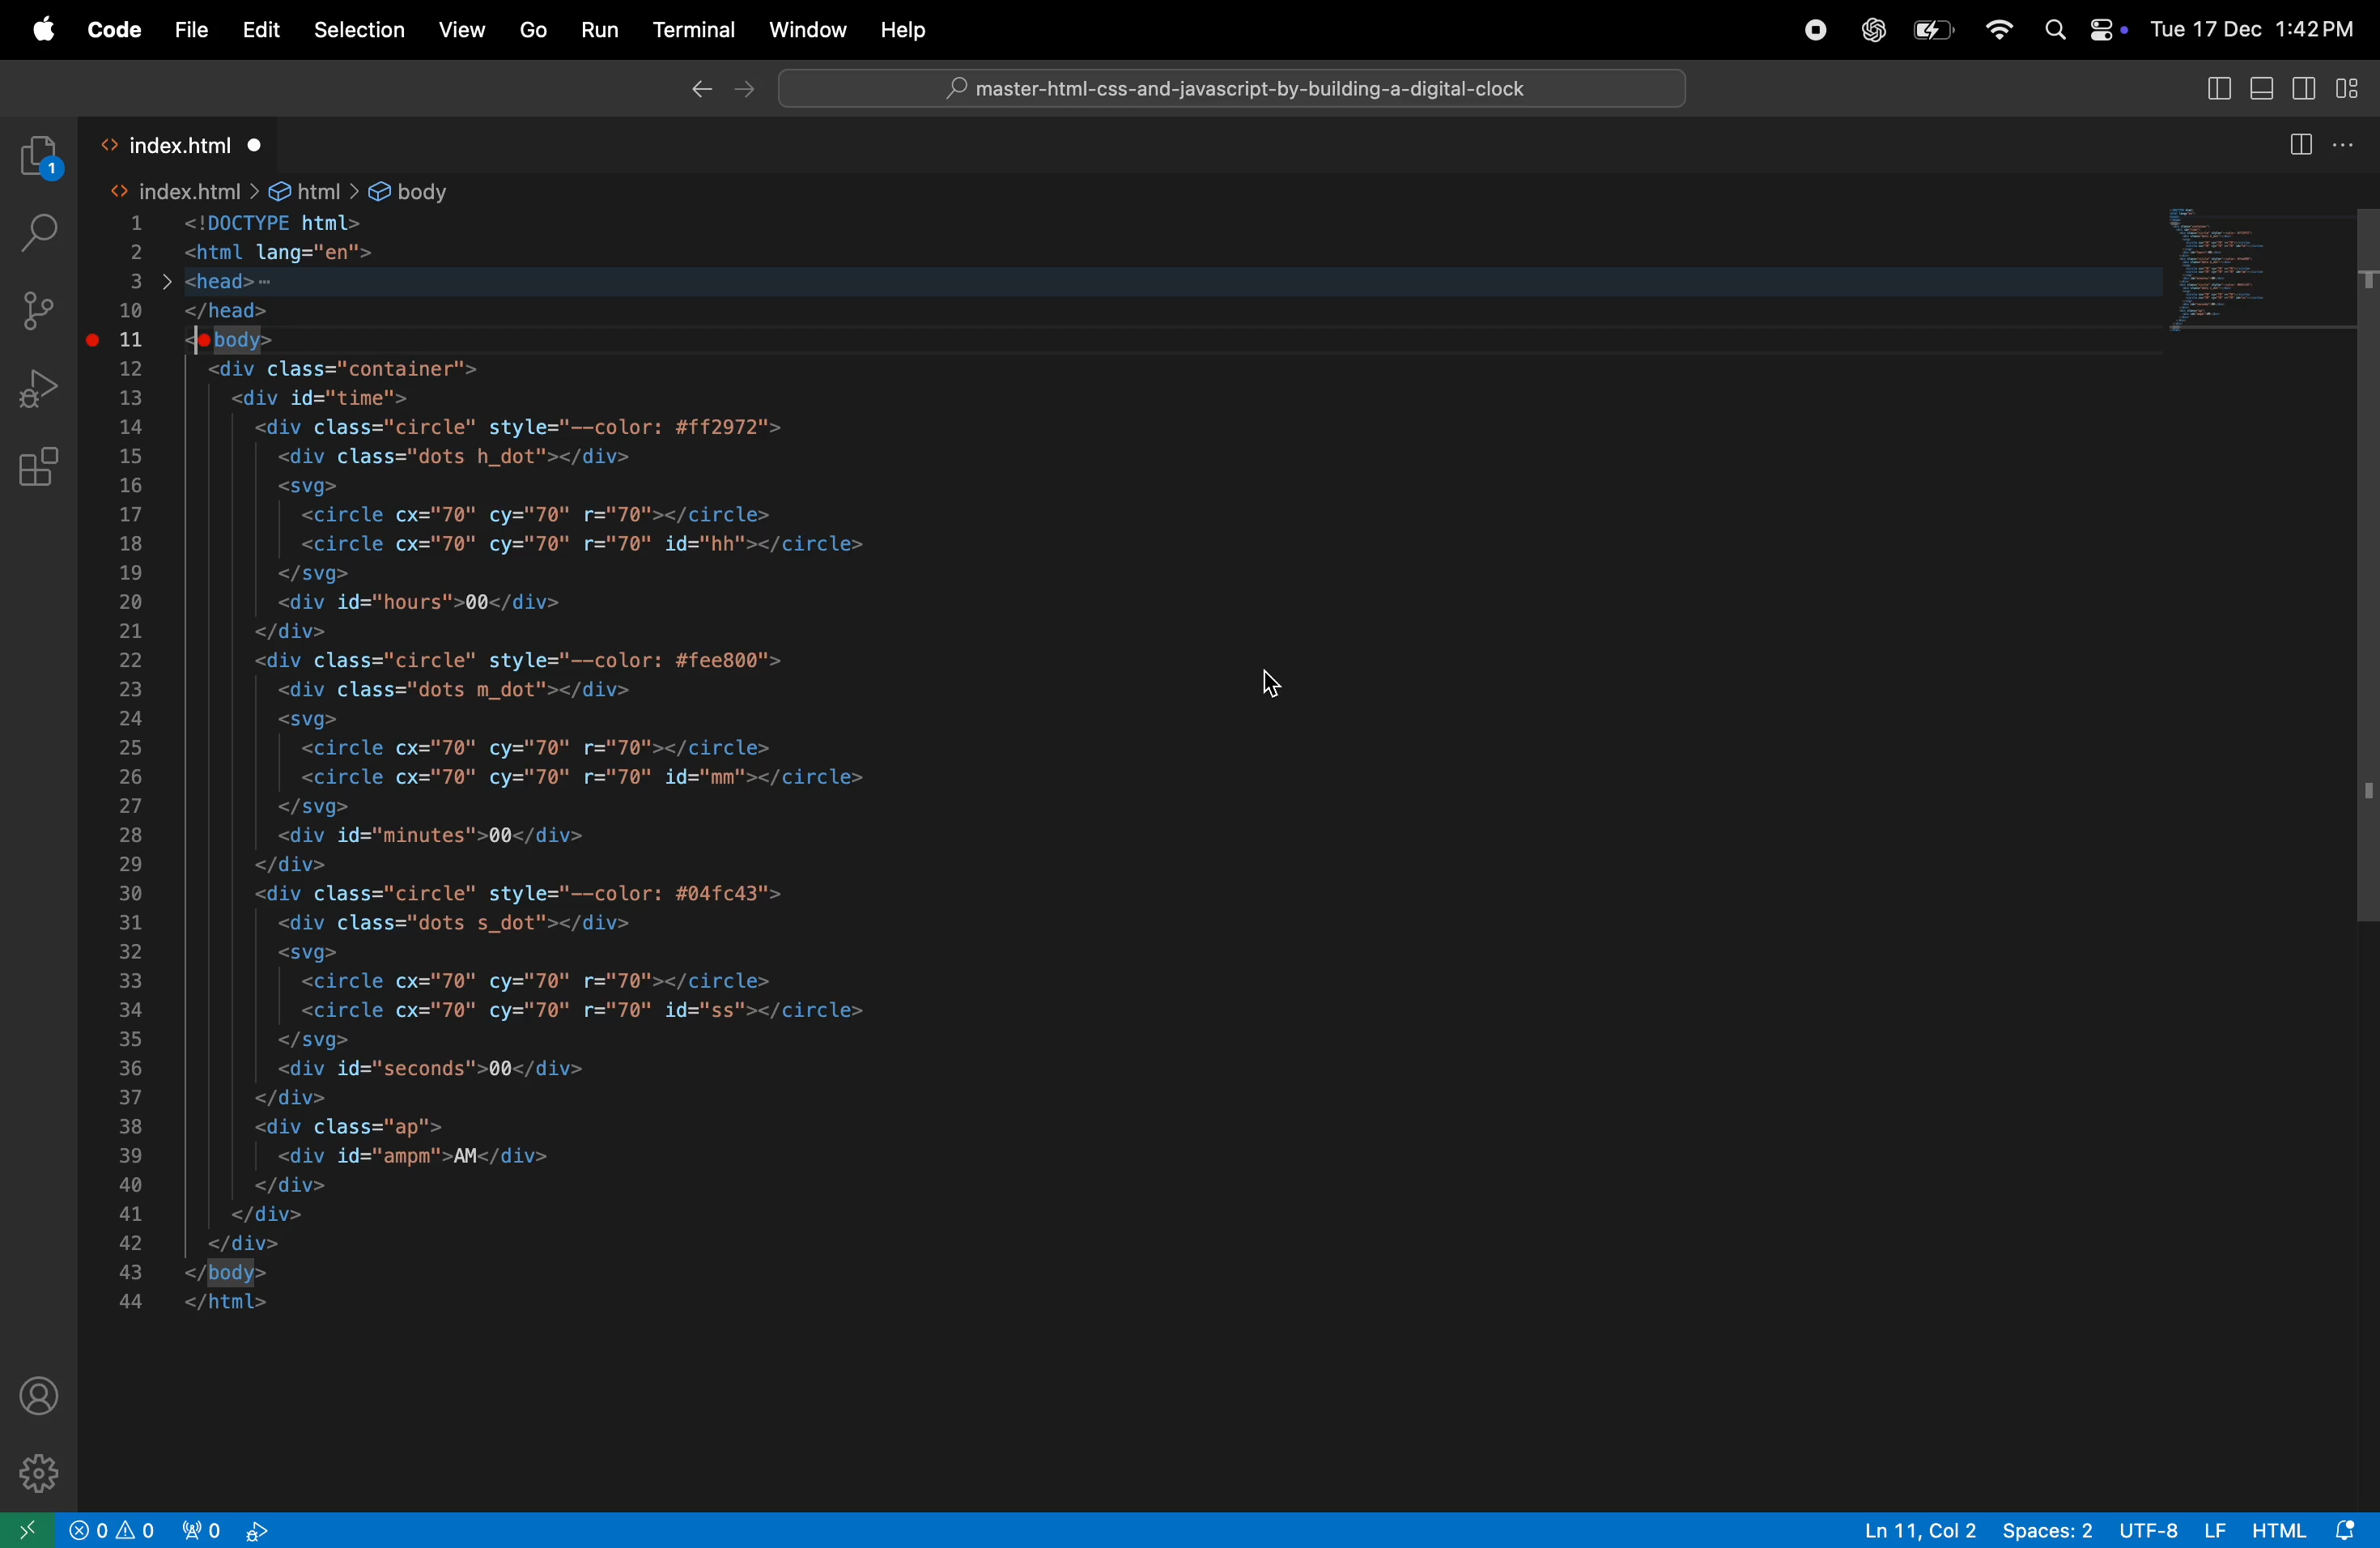  I want to click on view, so click(2222, 87).